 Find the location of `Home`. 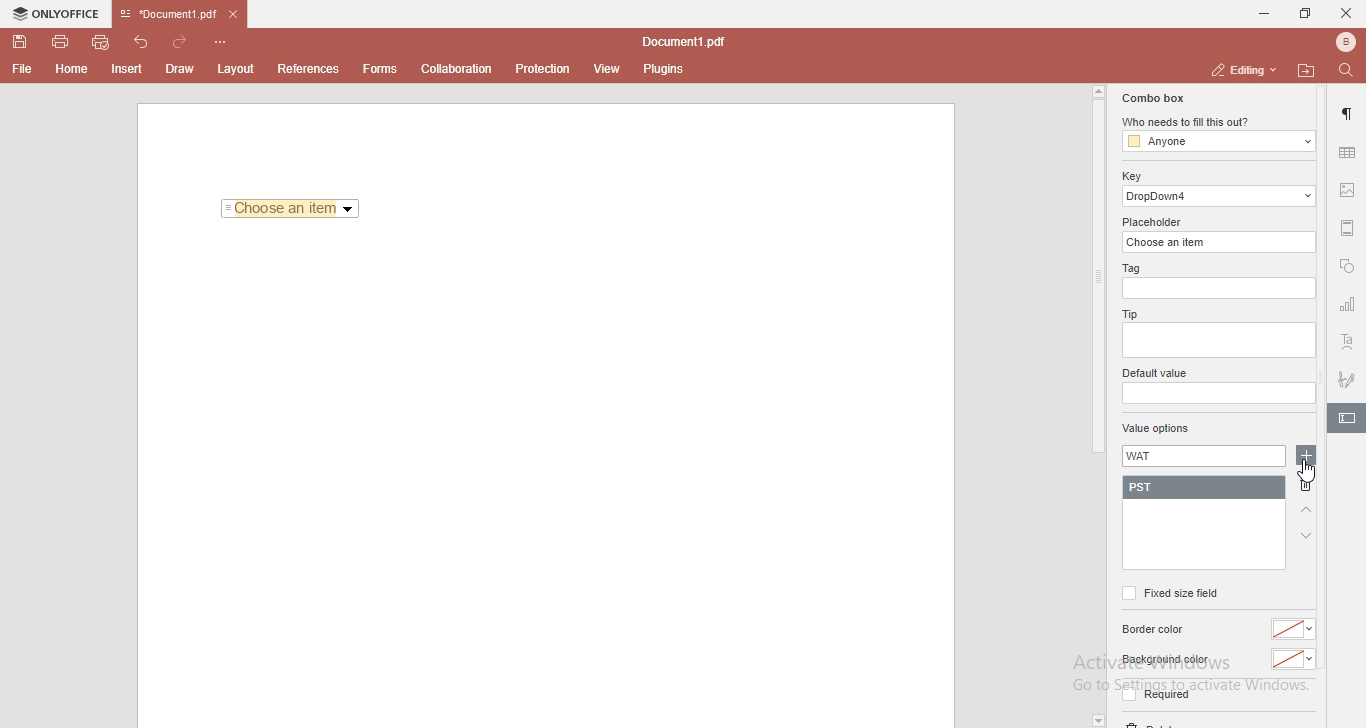

Home is located at coordinates (73, 72).